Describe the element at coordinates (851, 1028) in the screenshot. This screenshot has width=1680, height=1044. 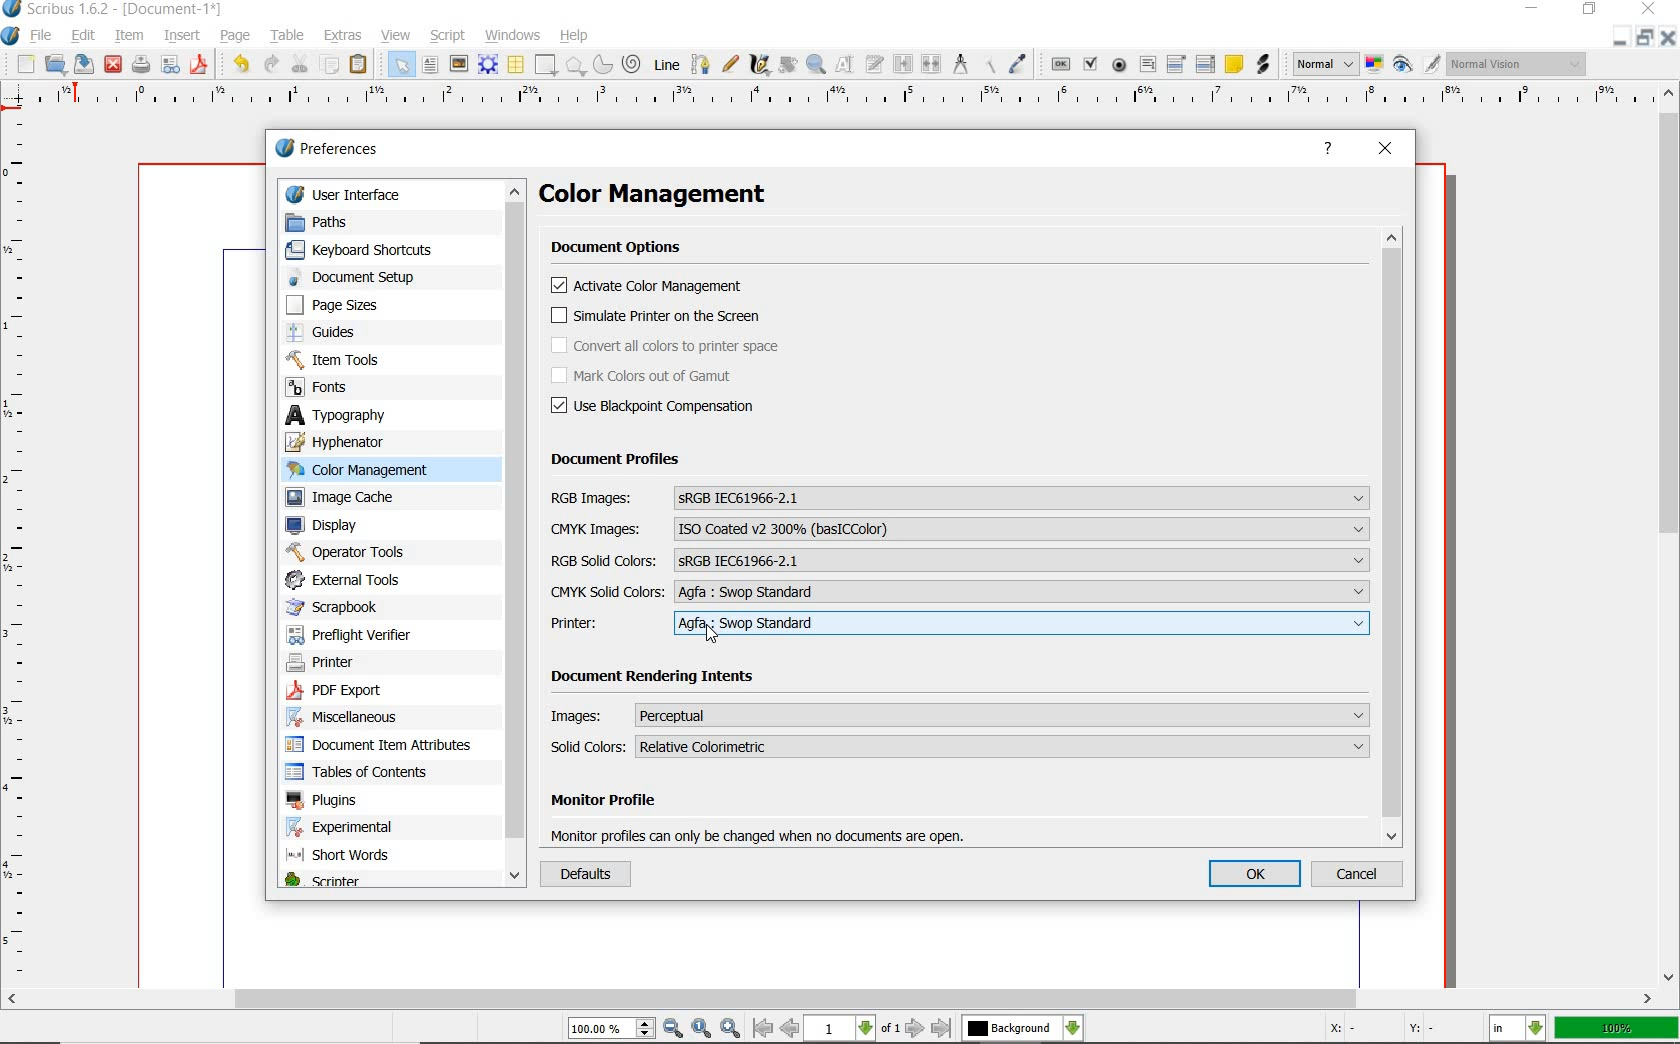
I see `move to next or previous page` at that location.